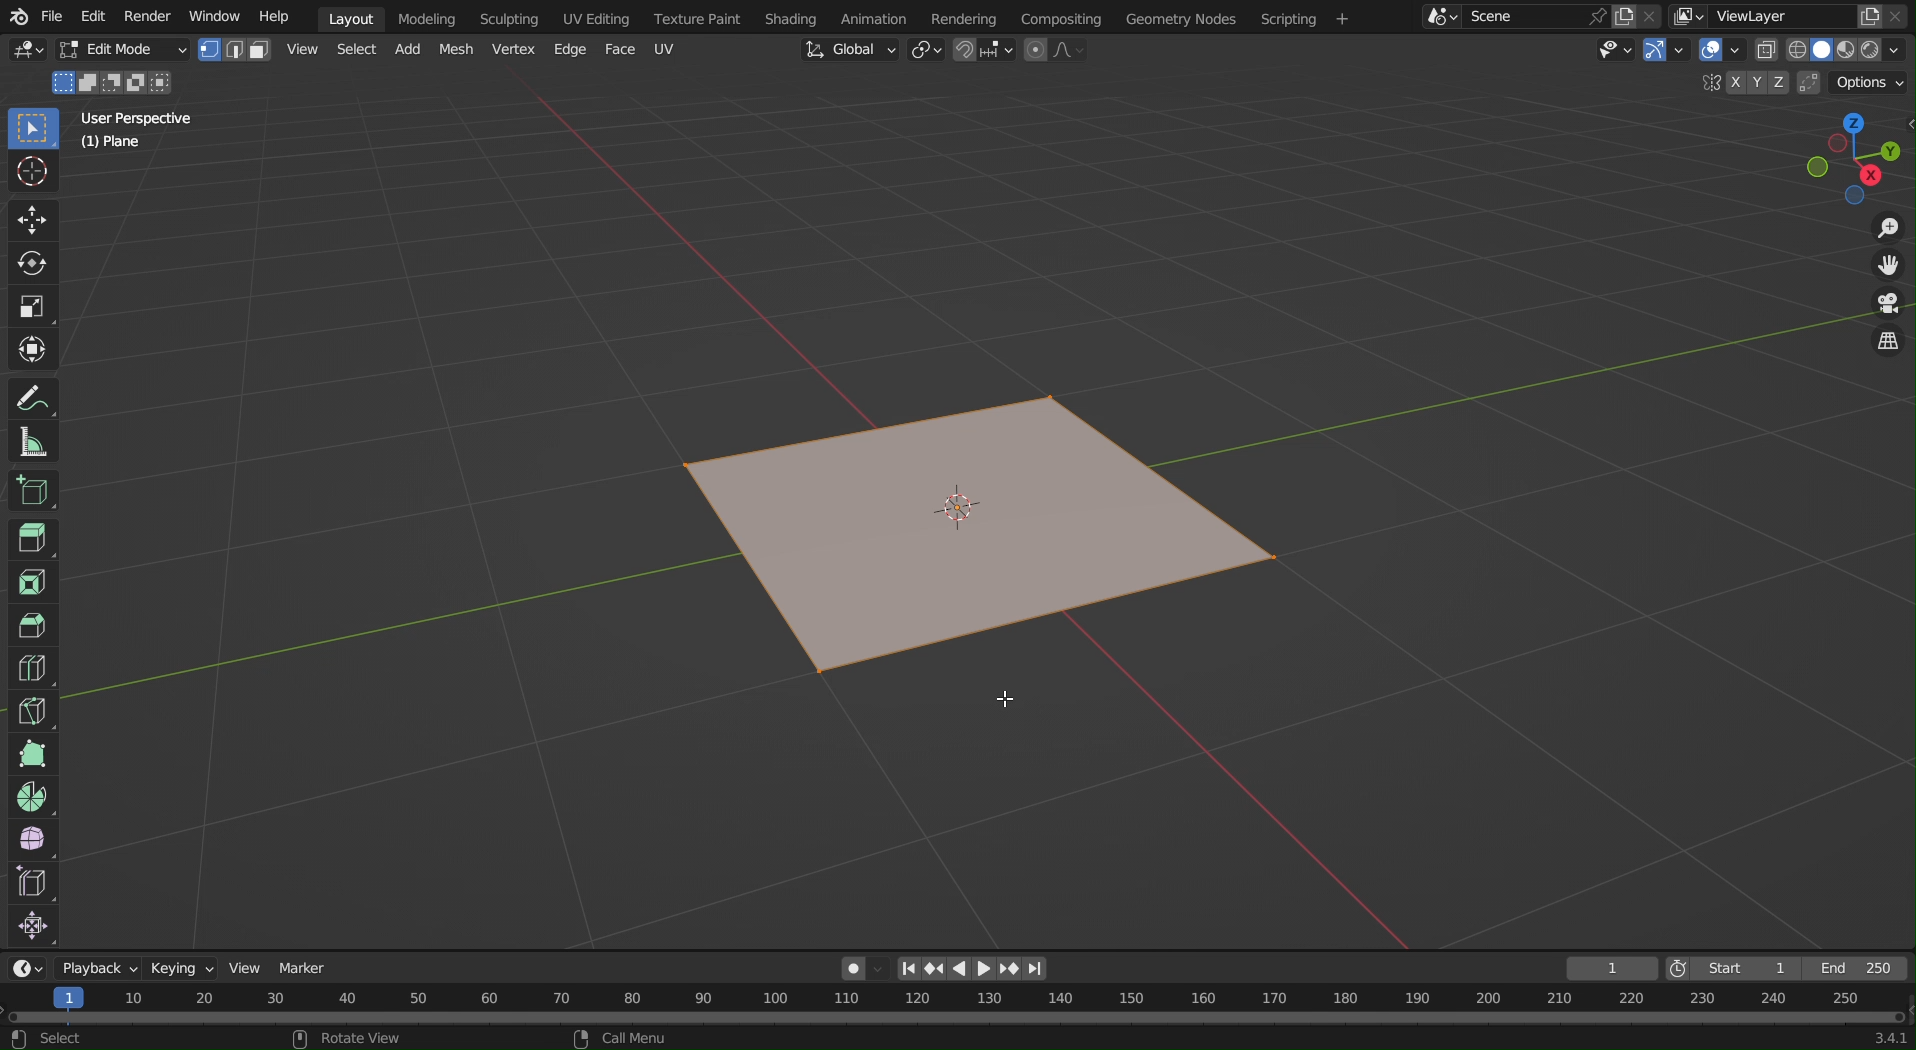 Image resolution: width=1916 pixels, height=1050 pixels. Describe the element at coordinates (351, 18) in the screenshot. I see `Layout` at that location.